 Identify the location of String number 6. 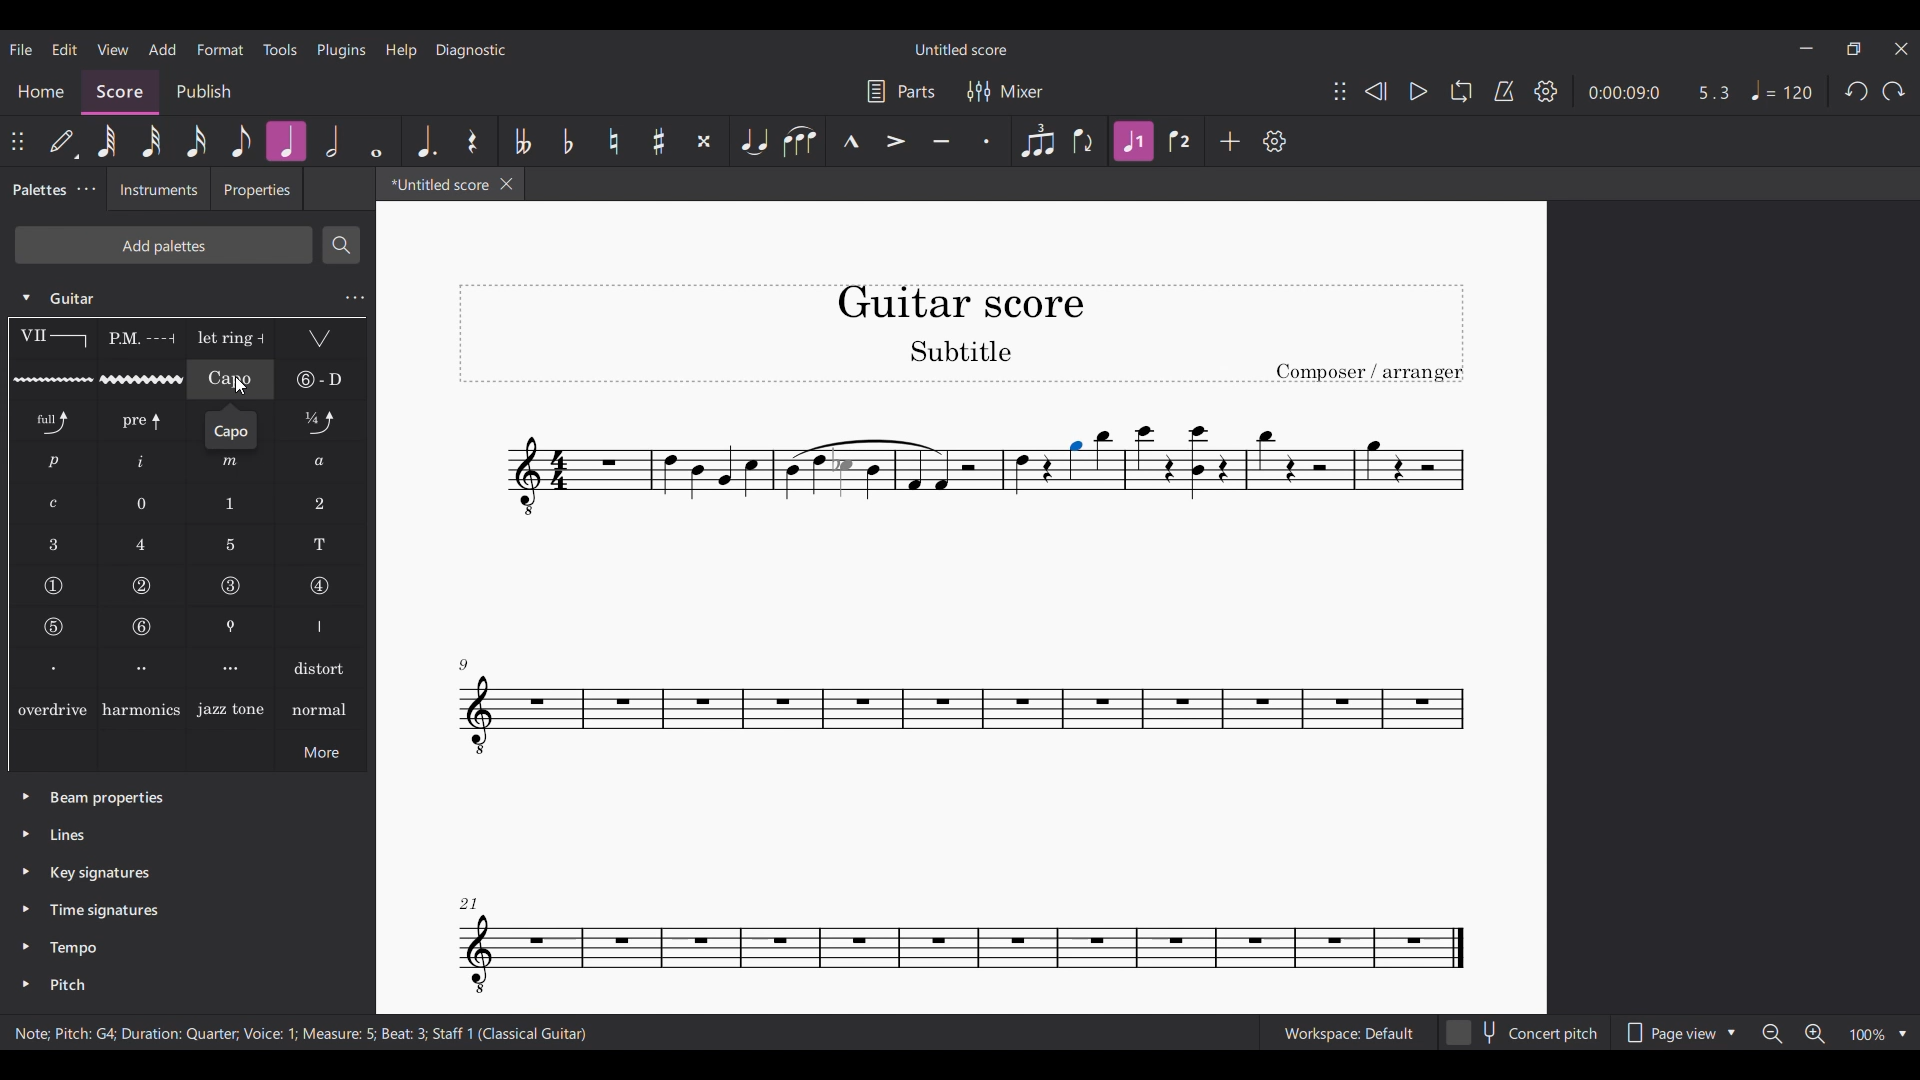
(143, 627).